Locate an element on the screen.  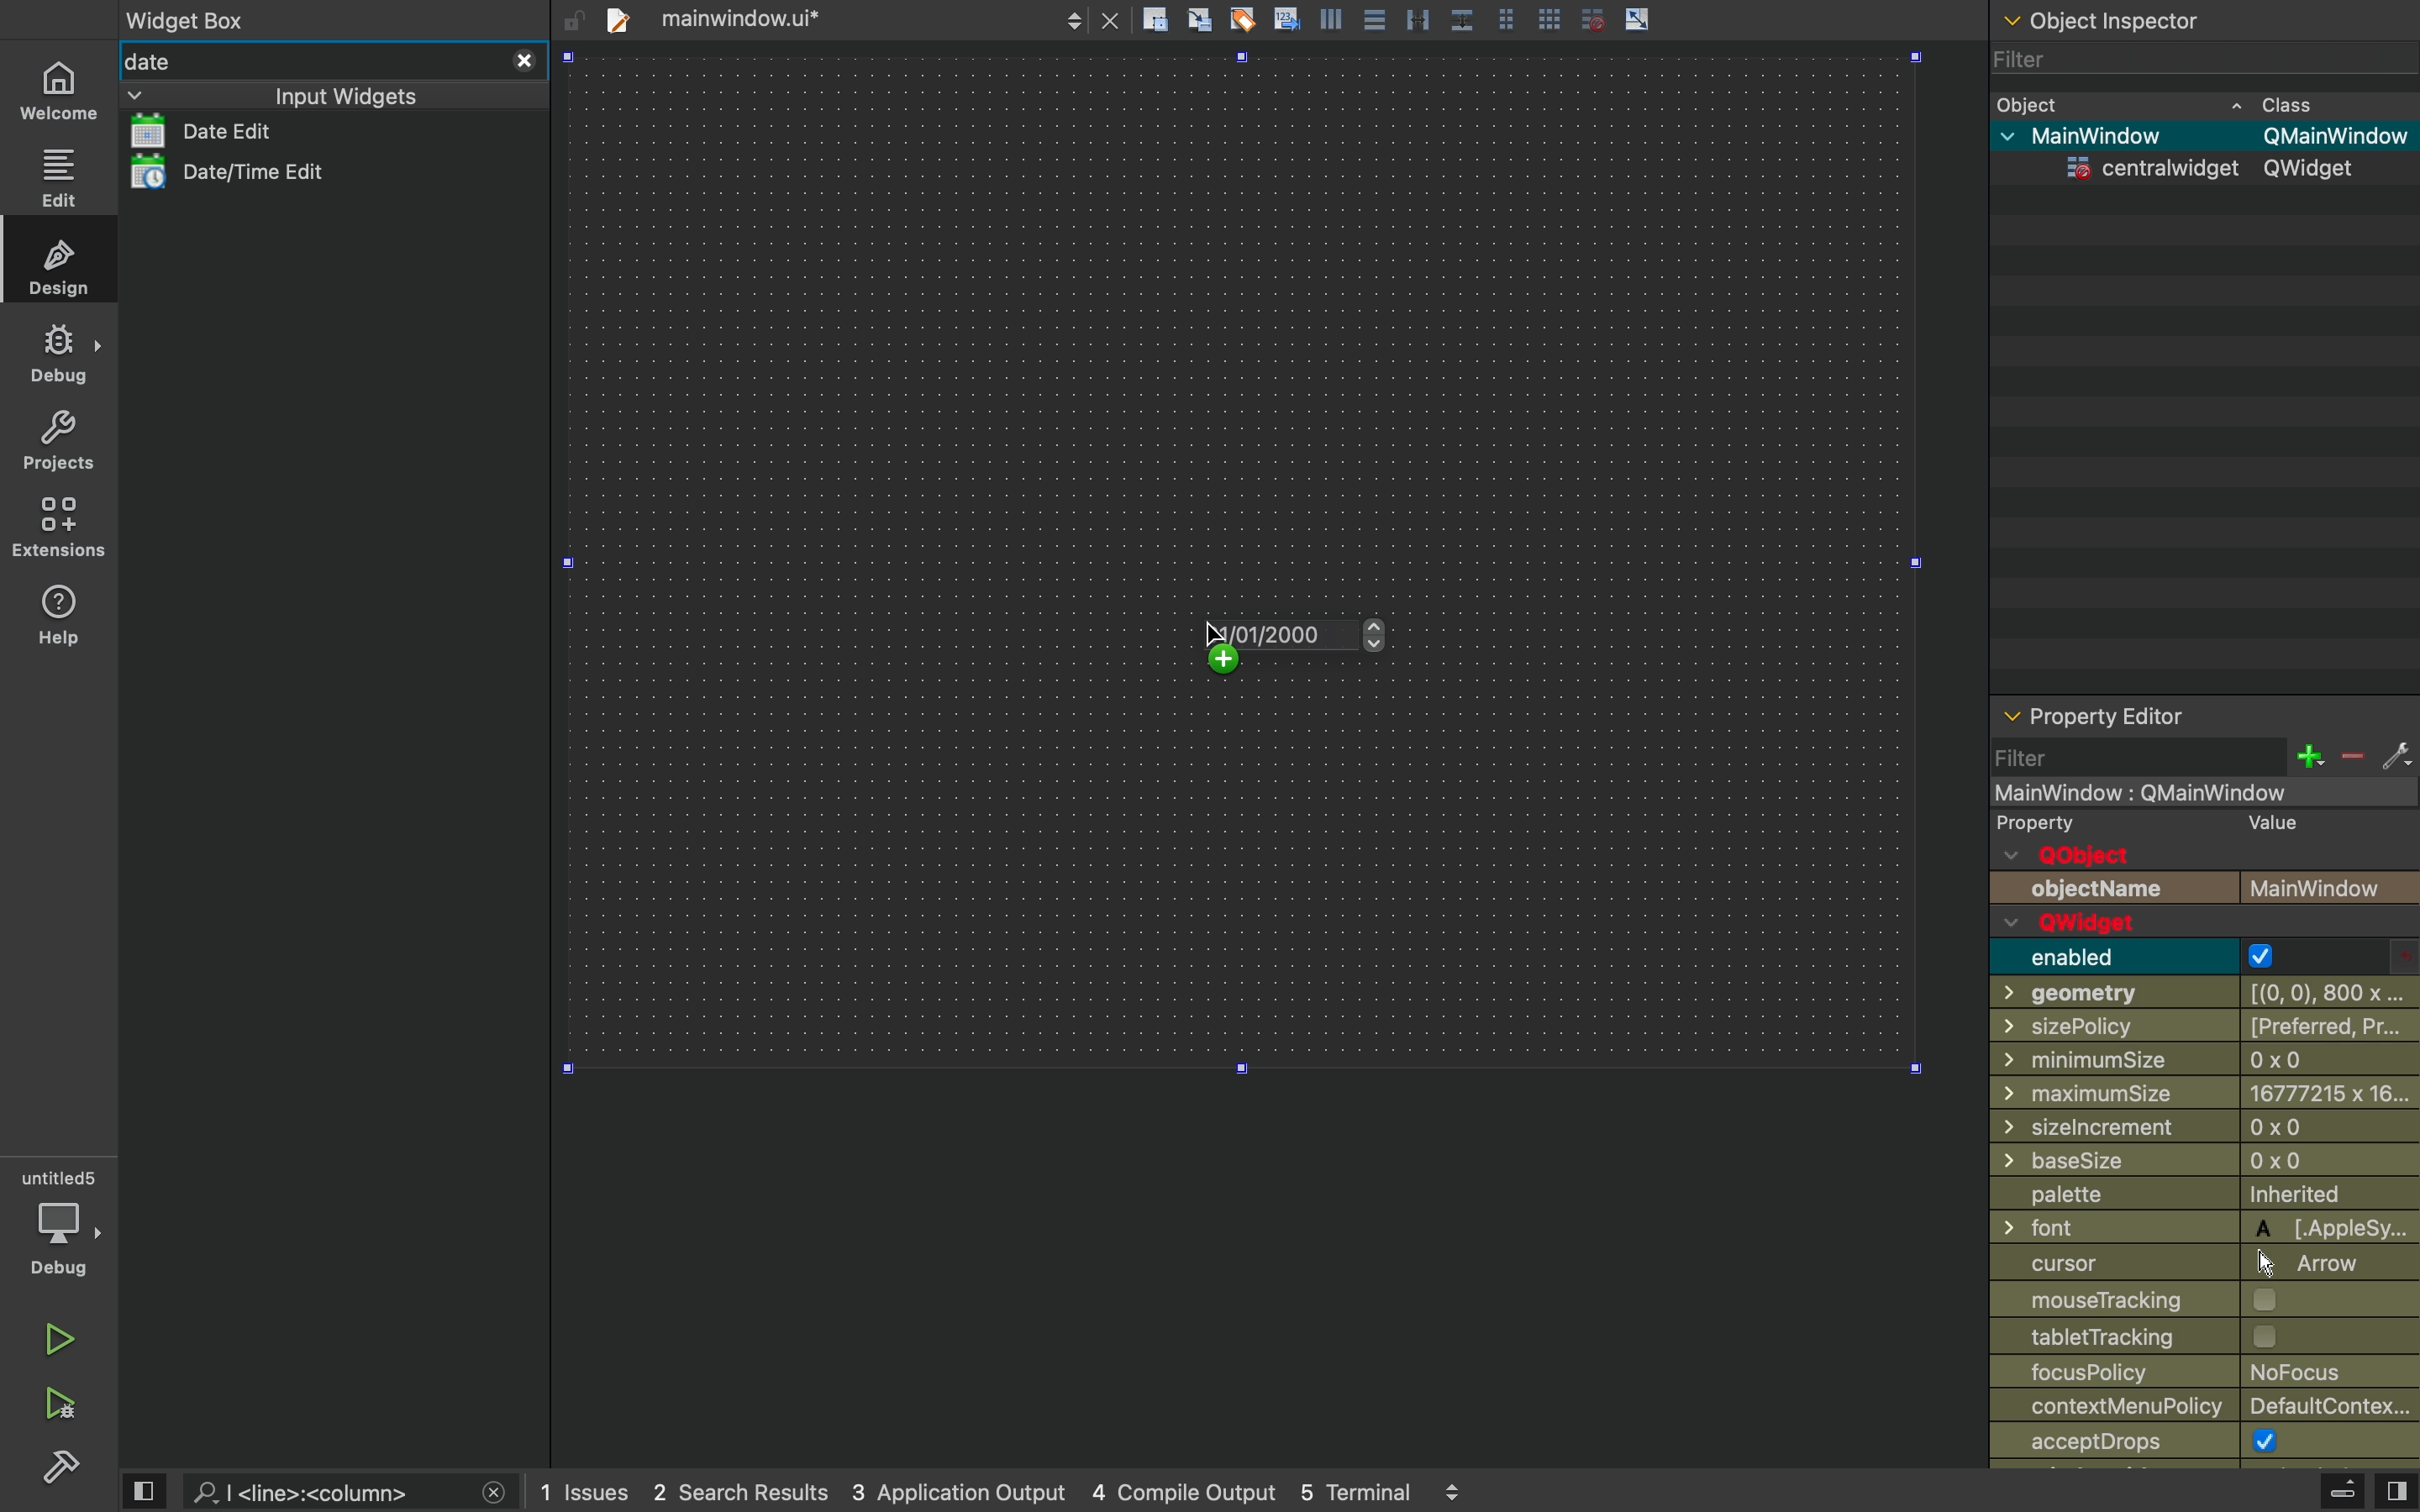
property is located at coordinates (2160, 823).